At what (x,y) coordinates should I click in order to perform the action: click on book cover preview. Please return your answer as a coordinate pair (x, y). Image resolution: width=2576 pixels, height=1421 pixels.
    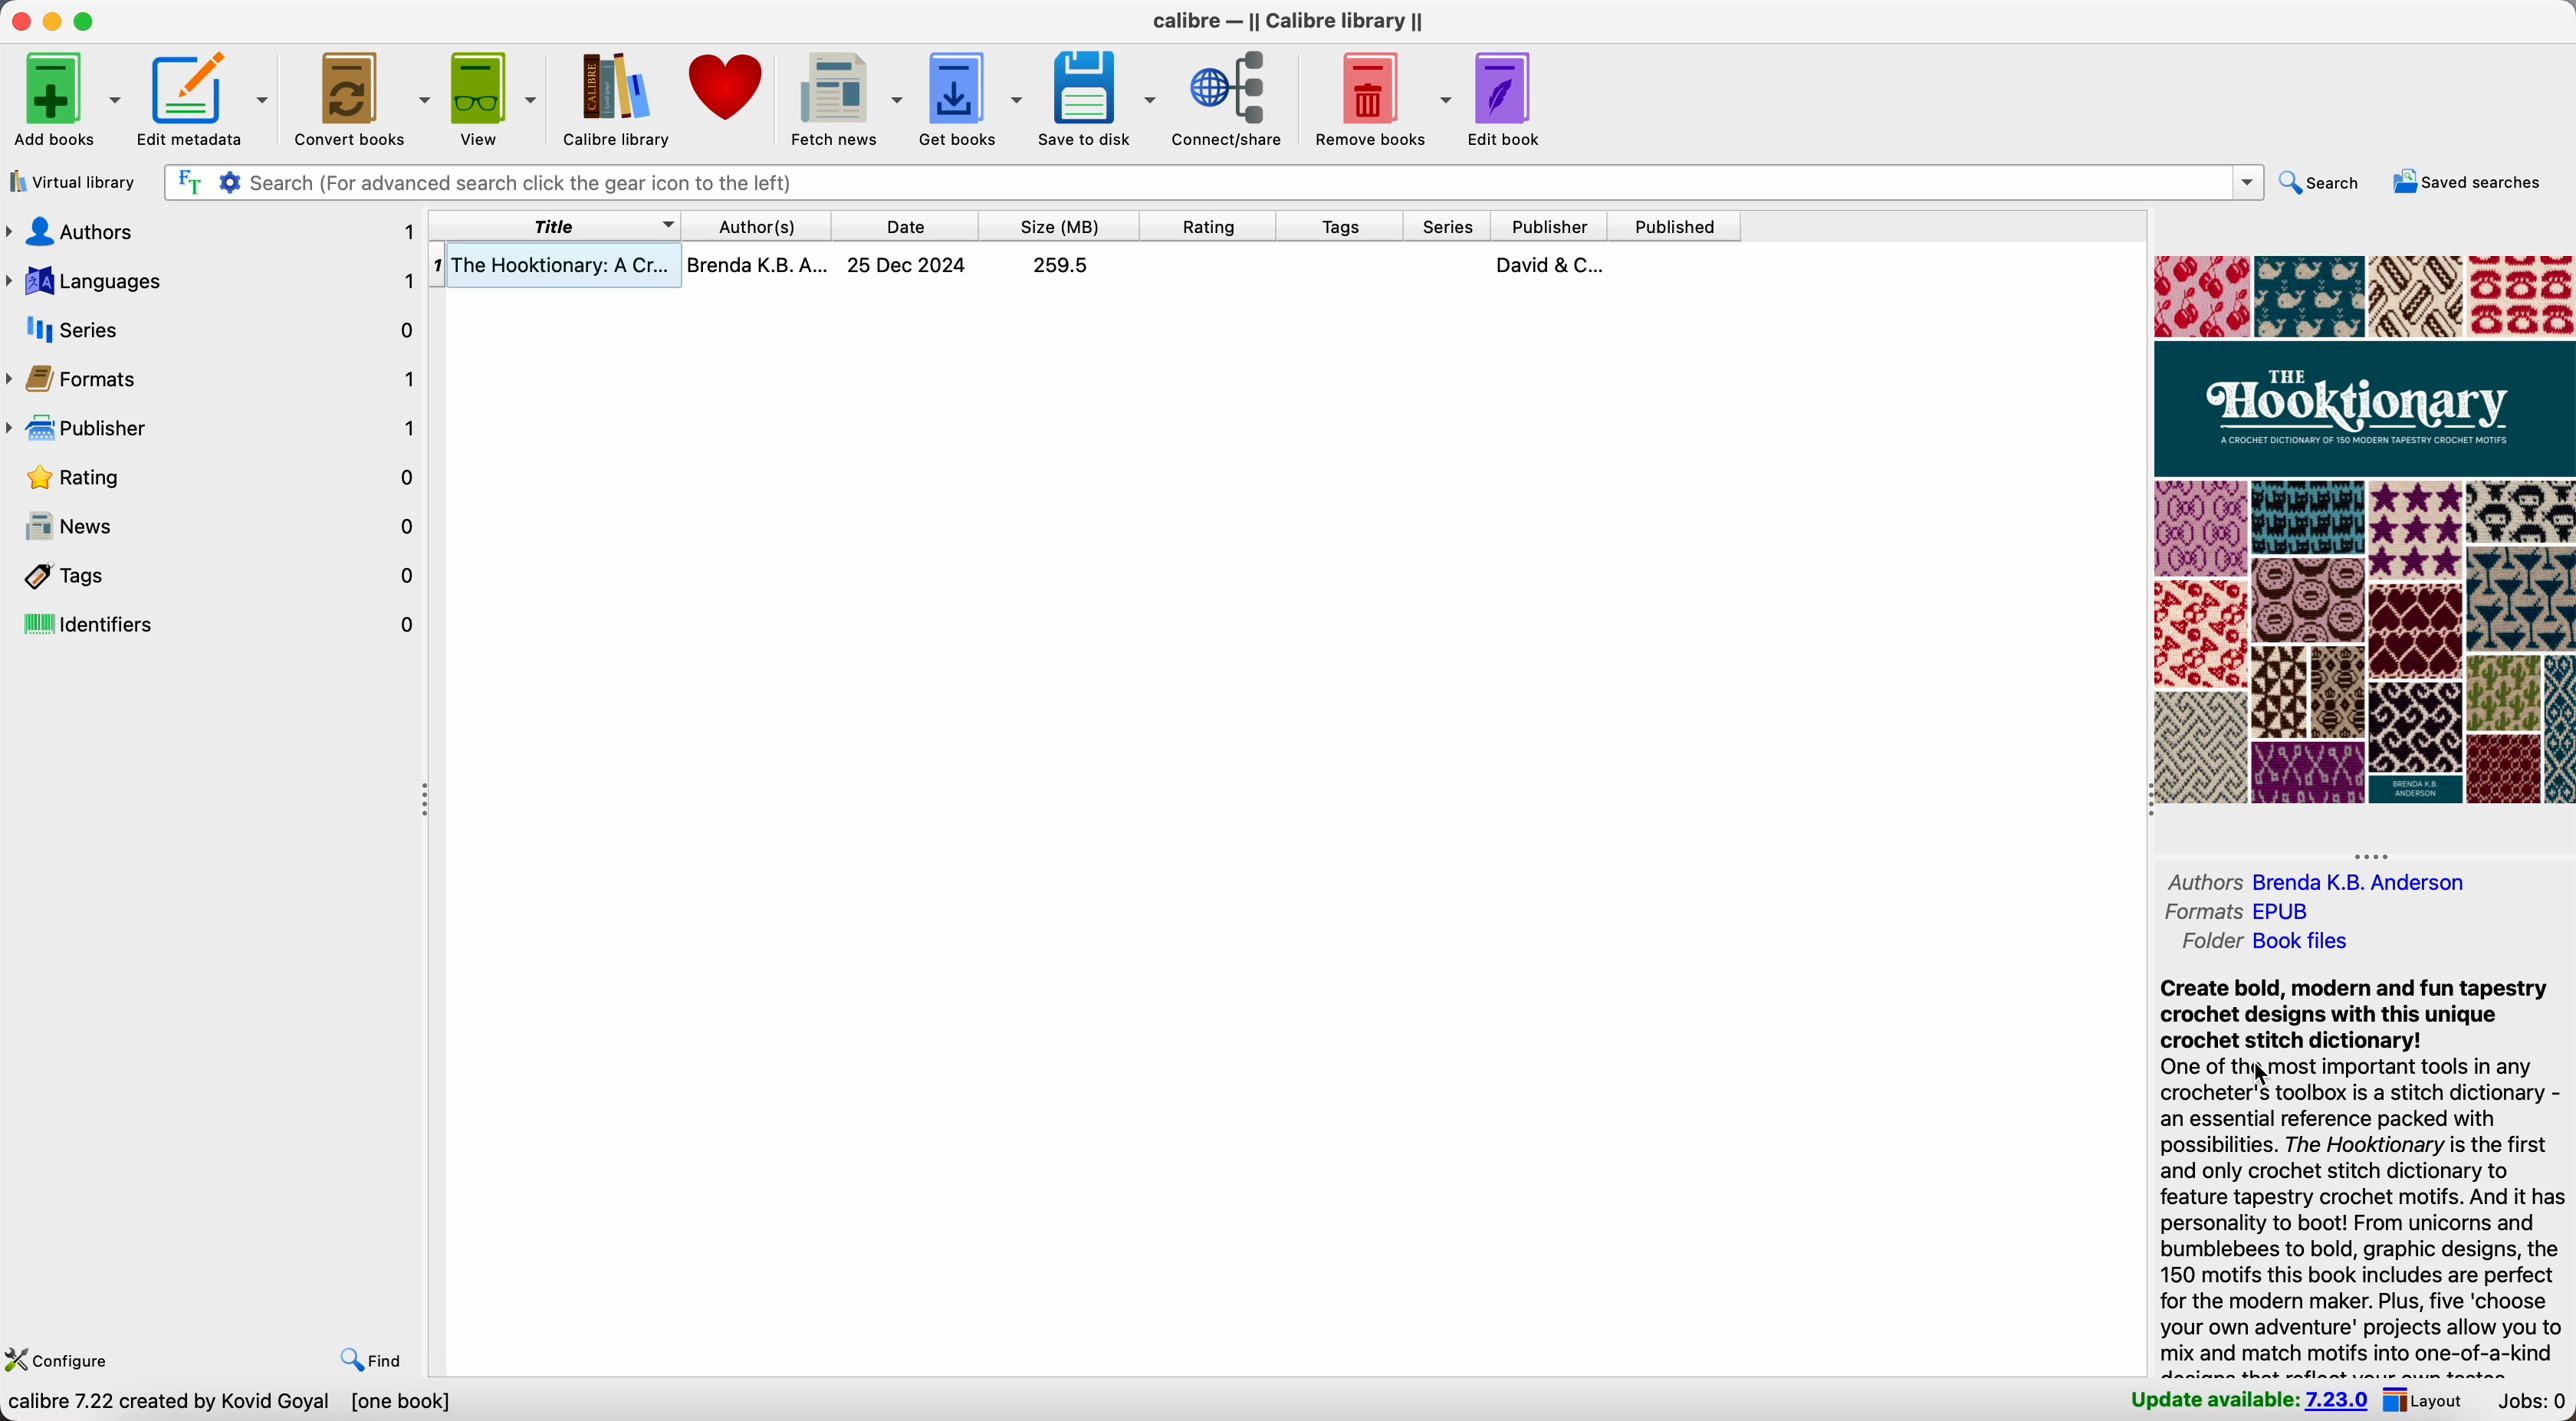
    Looking at the image, I should click on (2362, 531).